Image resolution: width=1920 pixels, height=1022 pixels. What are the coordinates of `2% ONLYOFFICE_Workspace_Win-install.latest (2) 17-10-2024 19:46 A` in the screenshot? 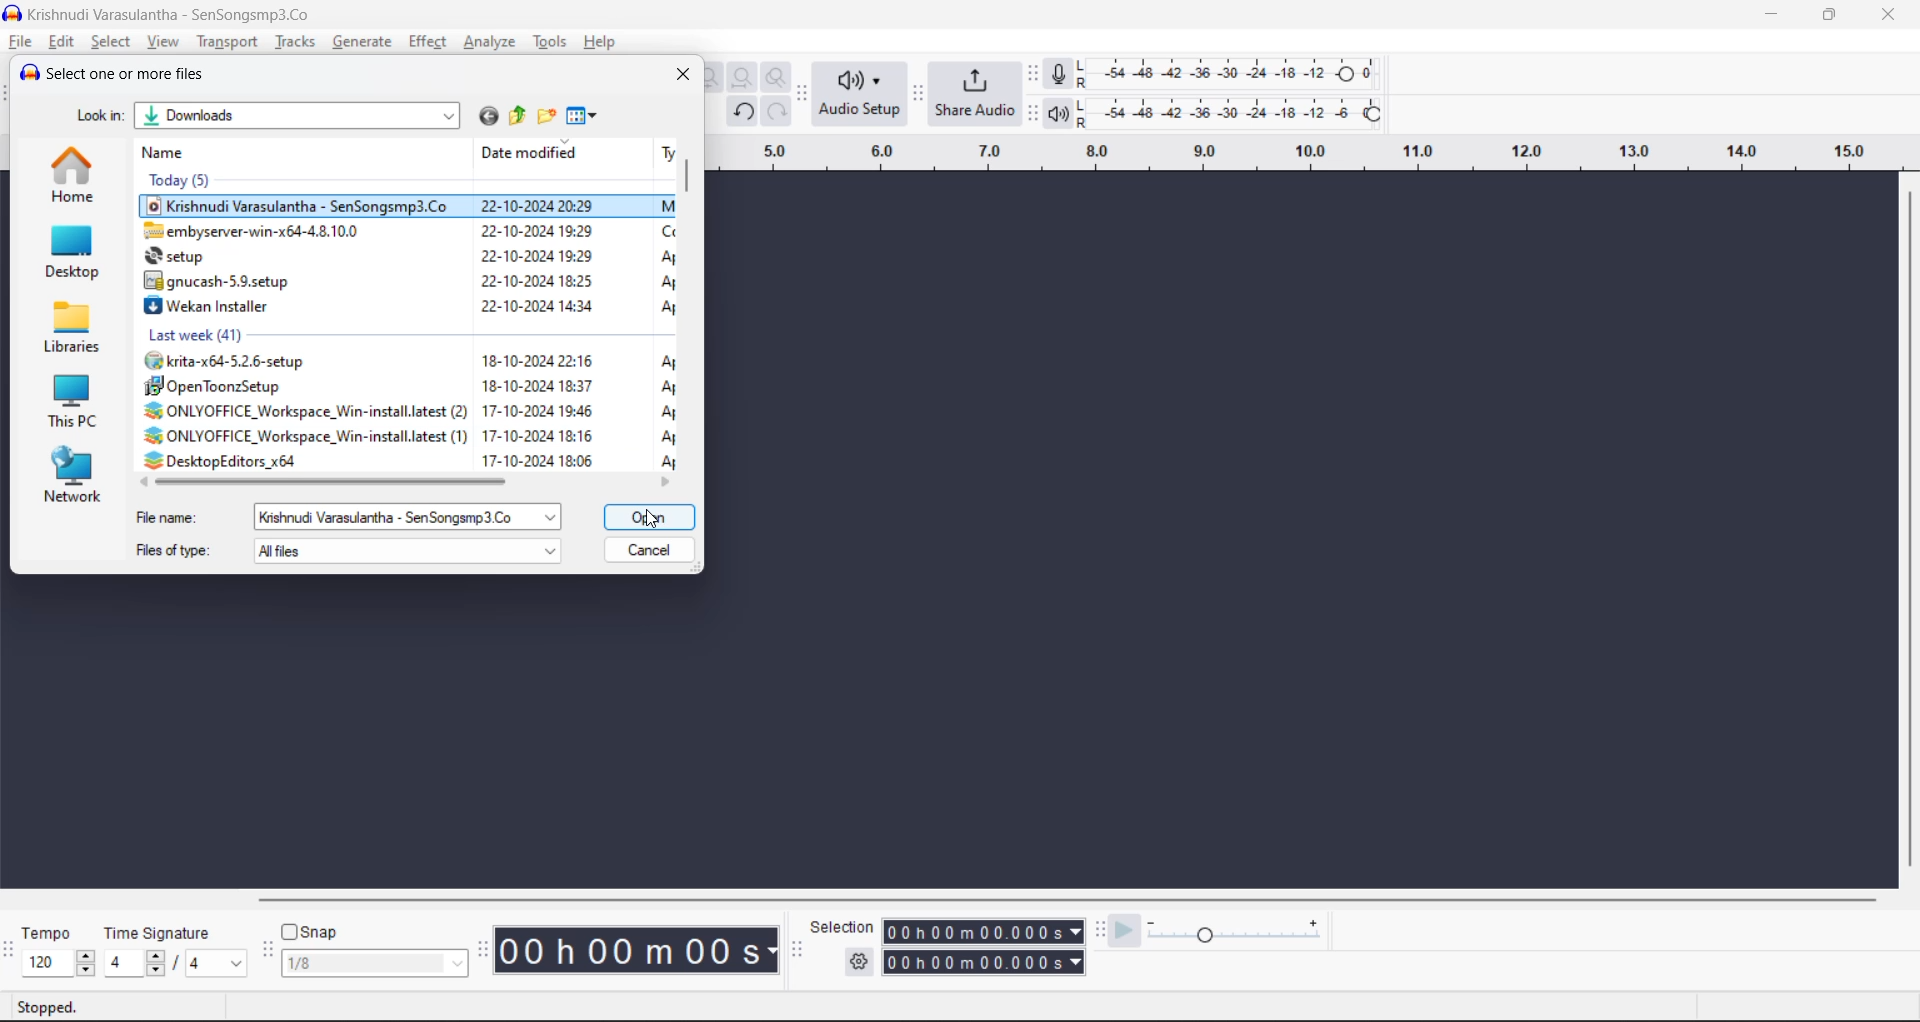 It's located at (409, 409).